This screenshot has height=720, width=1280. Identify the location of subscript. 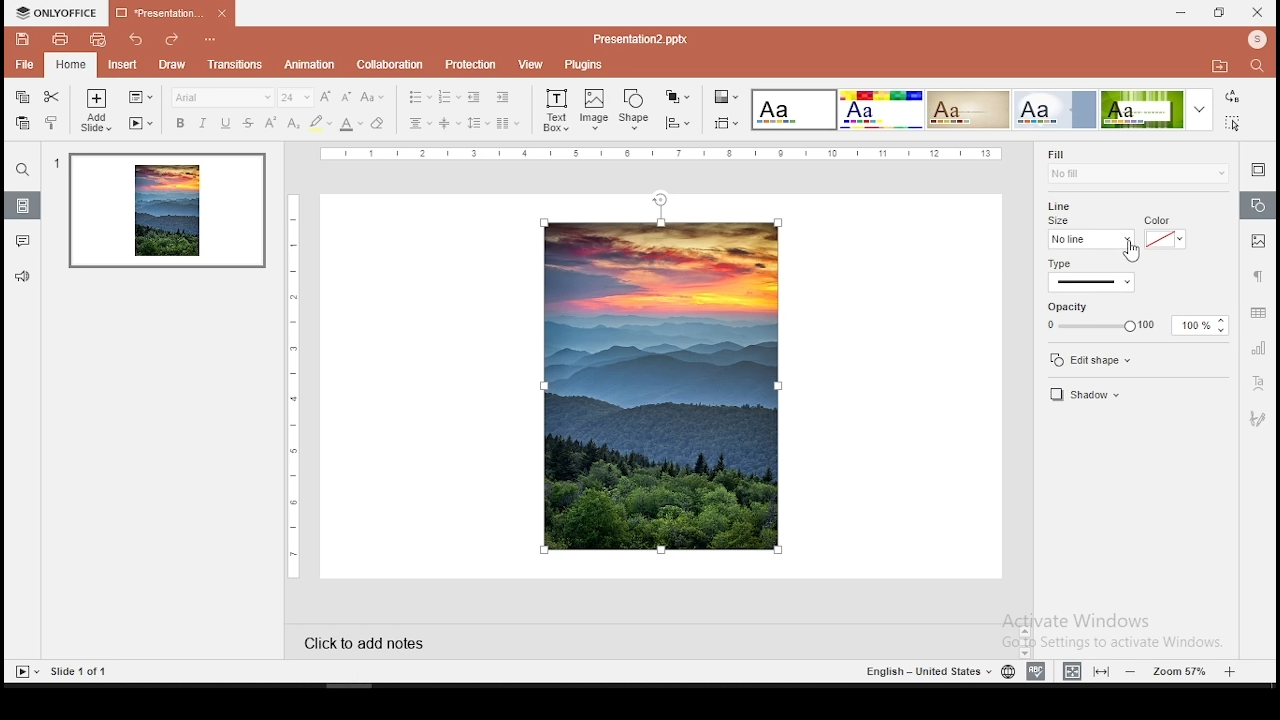
(293, 122).